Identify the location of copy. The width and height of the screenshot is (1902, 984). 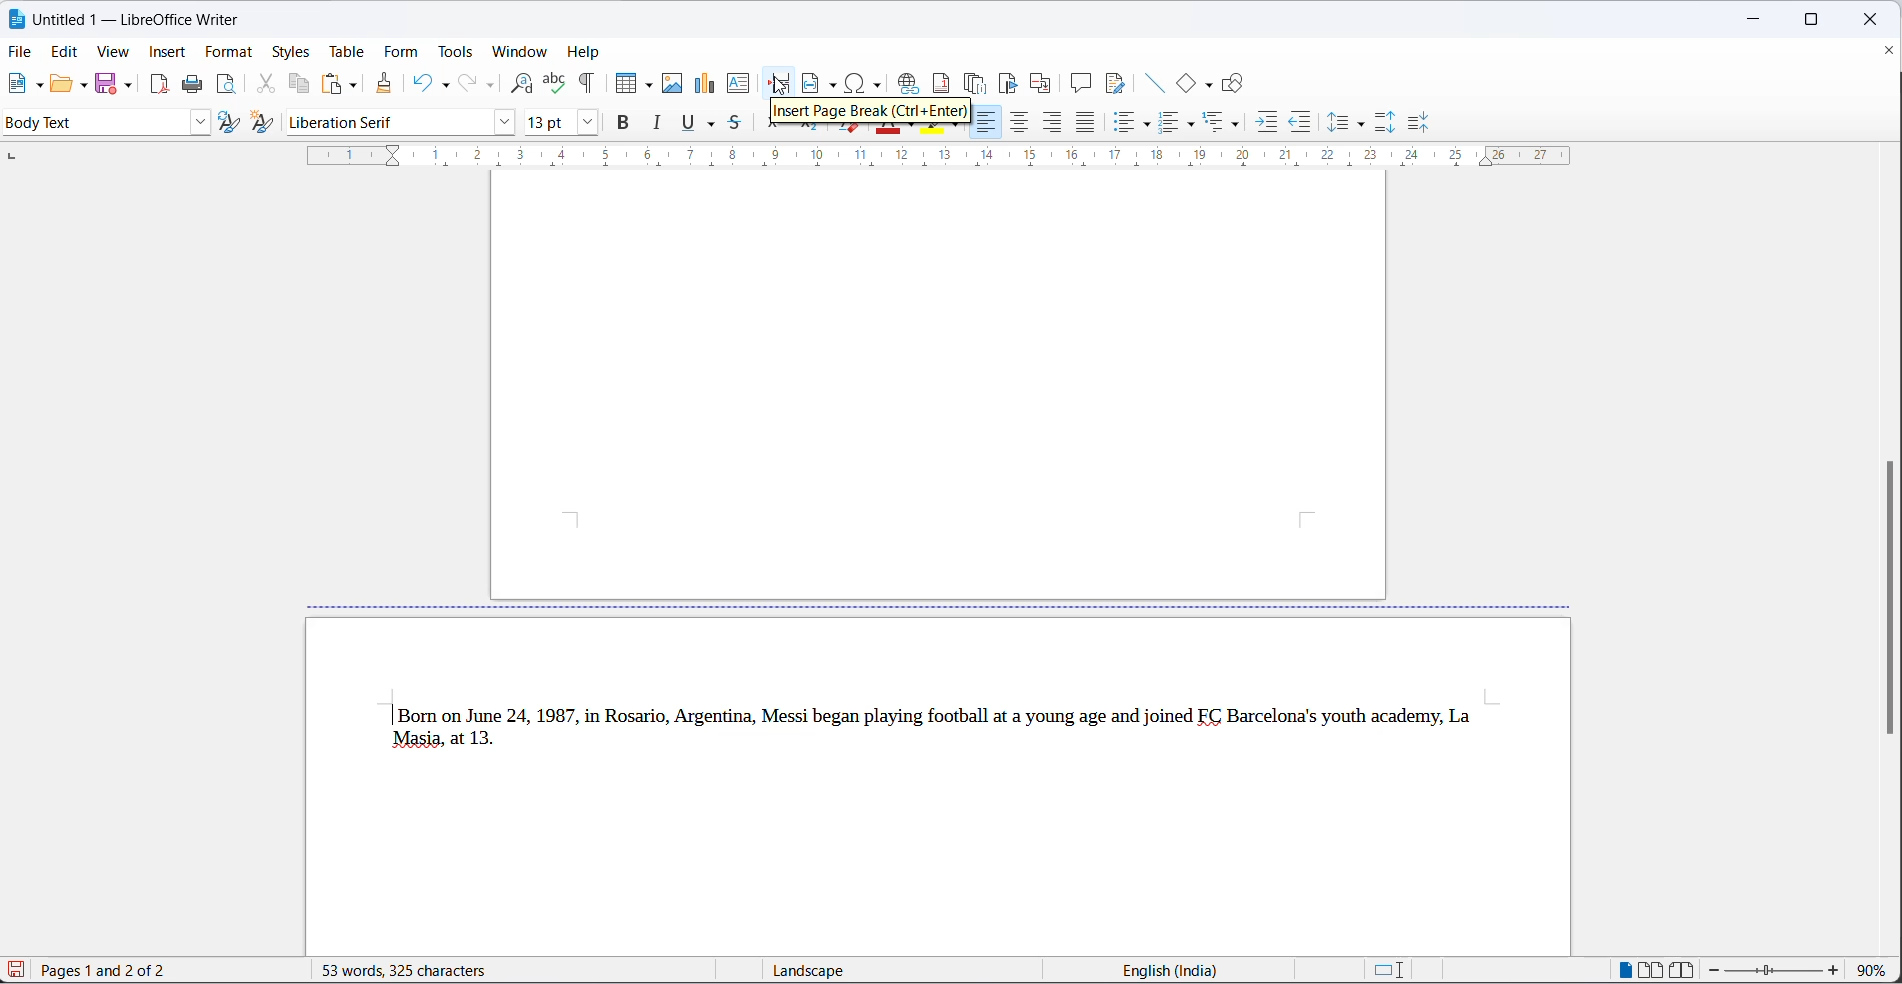
(298, 85).